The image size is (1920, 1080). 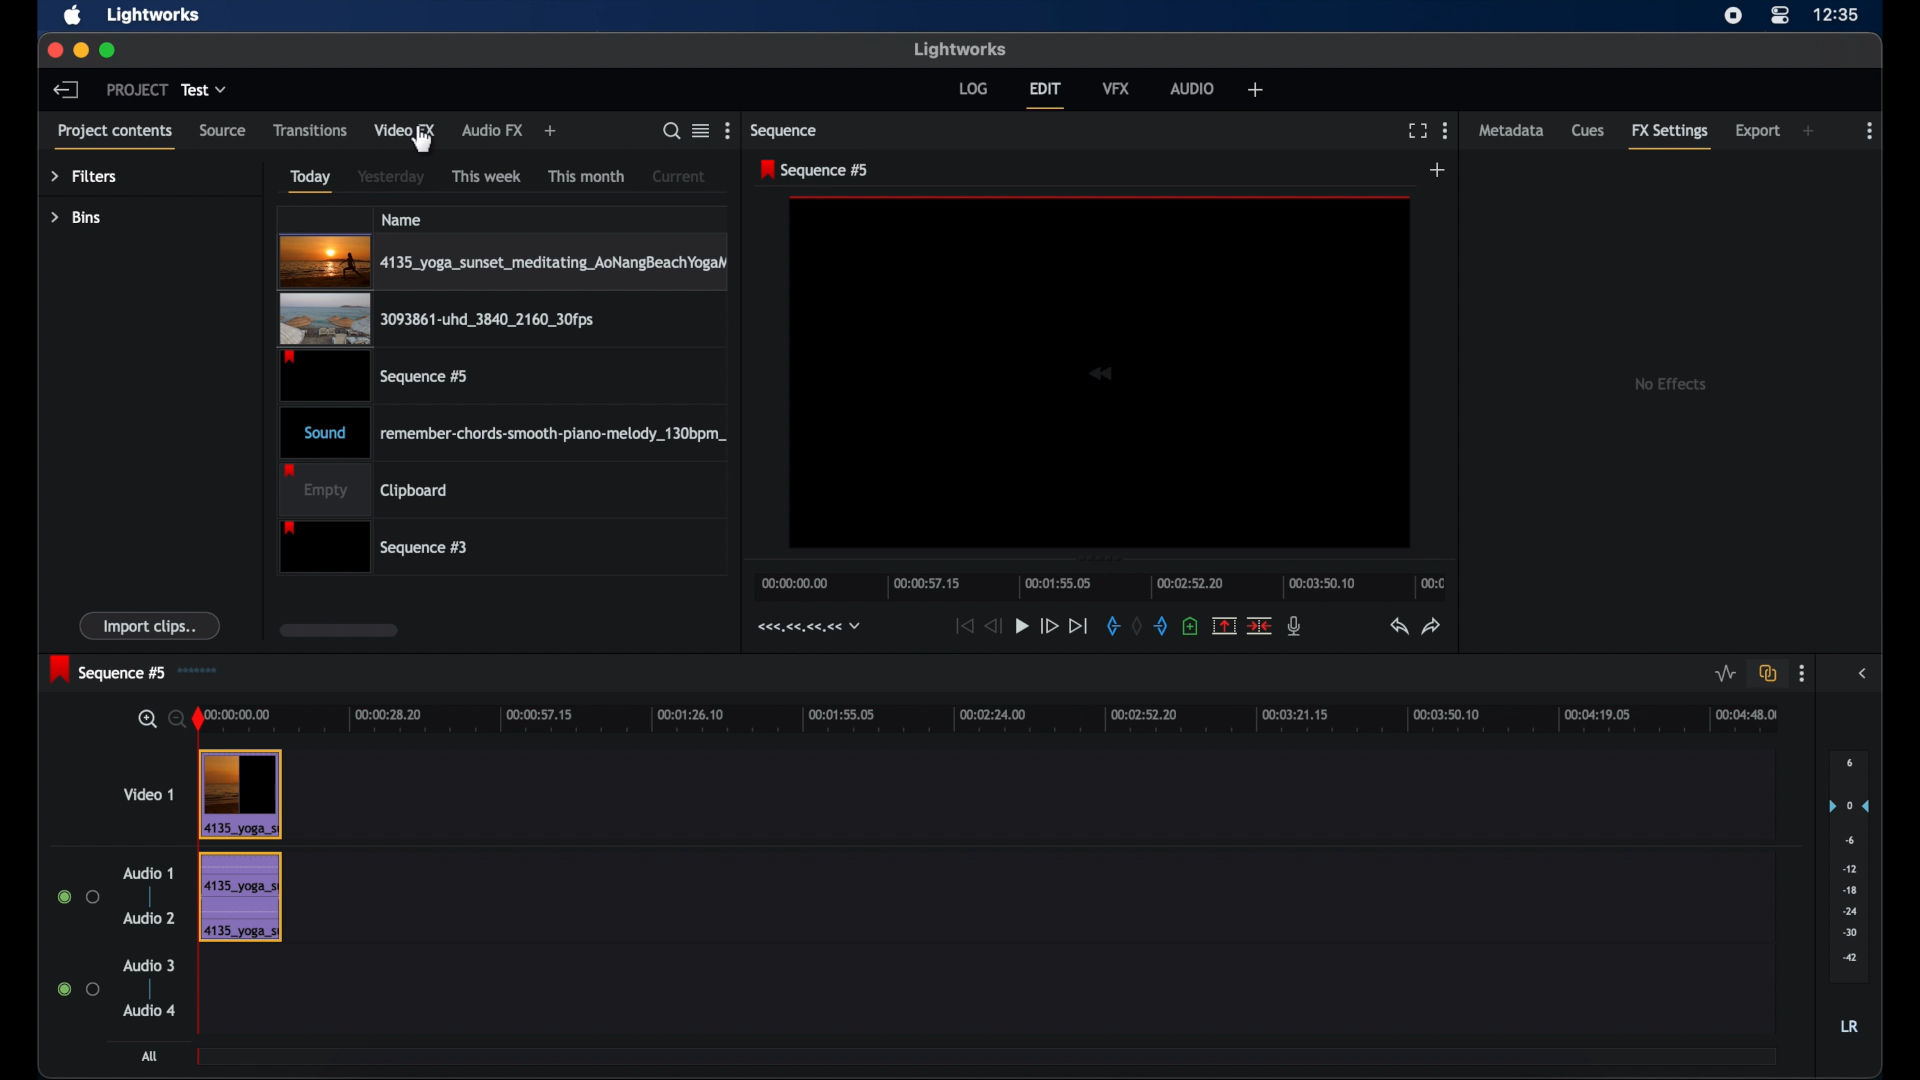 I want to click on current, so click(x=678, y=175).